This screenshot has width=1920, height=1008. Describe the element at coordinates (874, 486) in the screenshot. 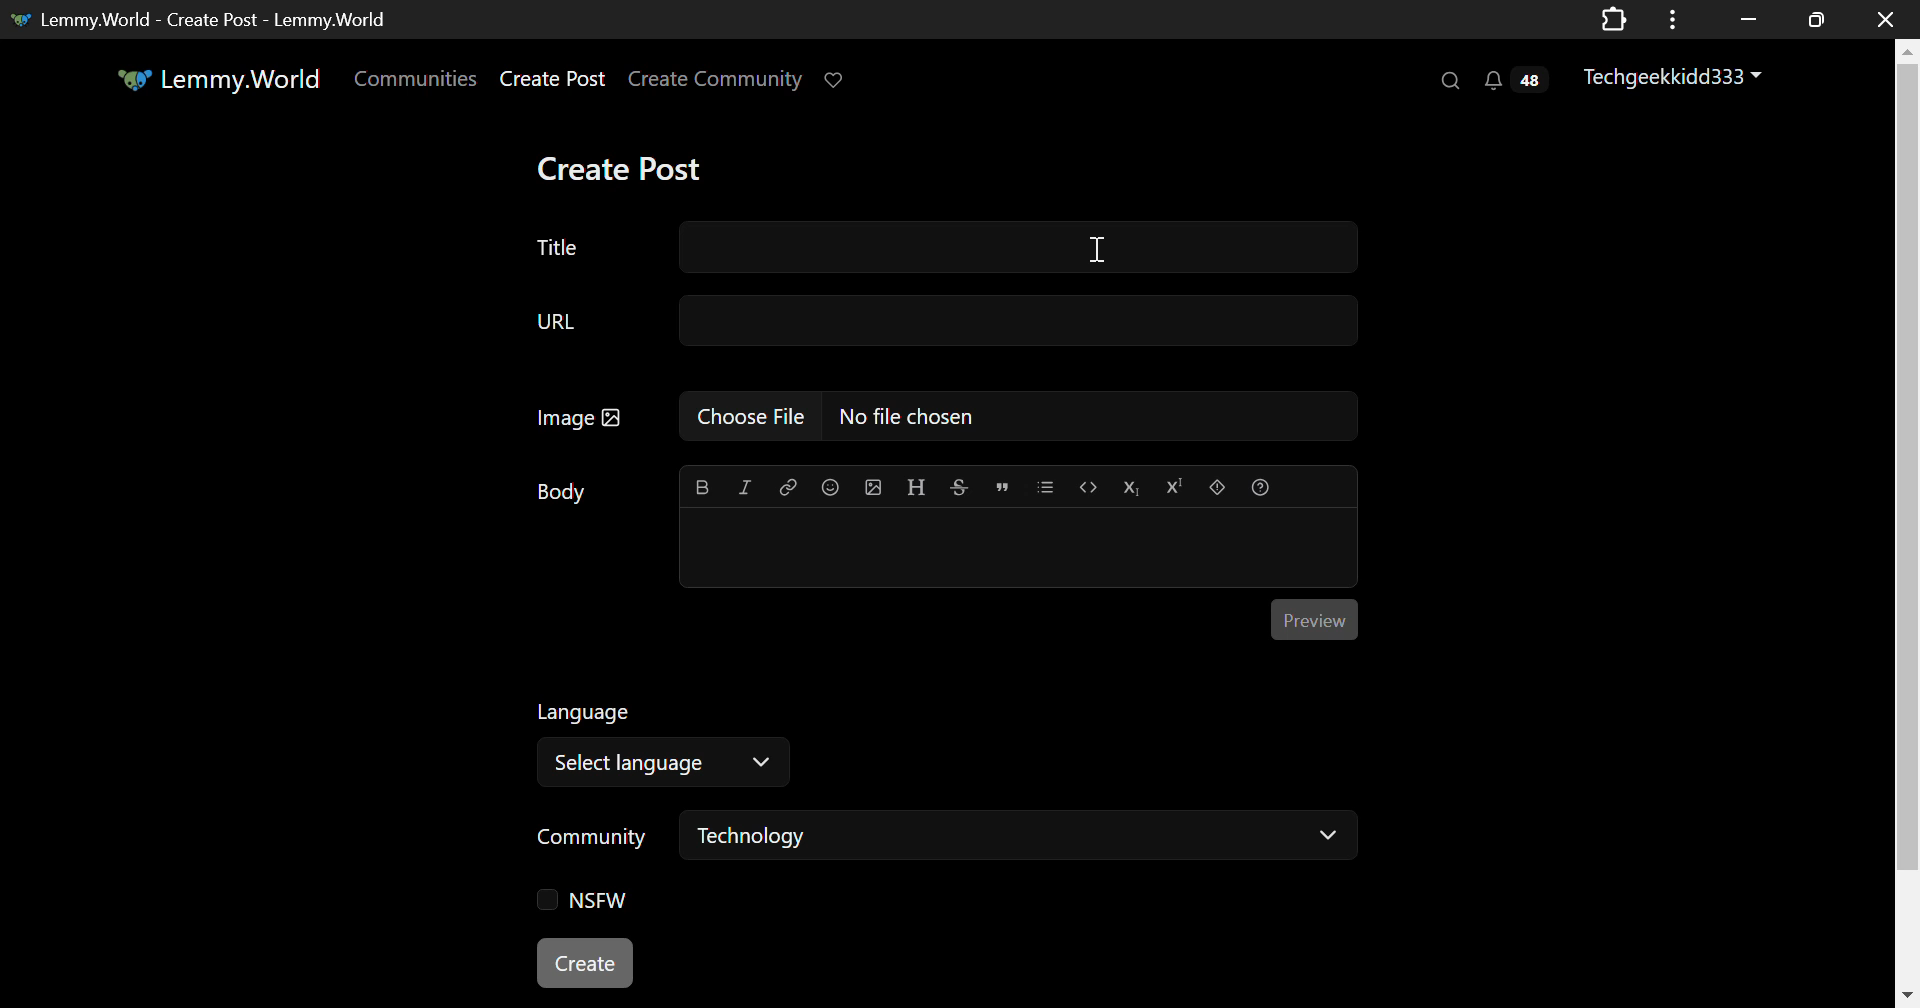

I see `upload image` at that location.